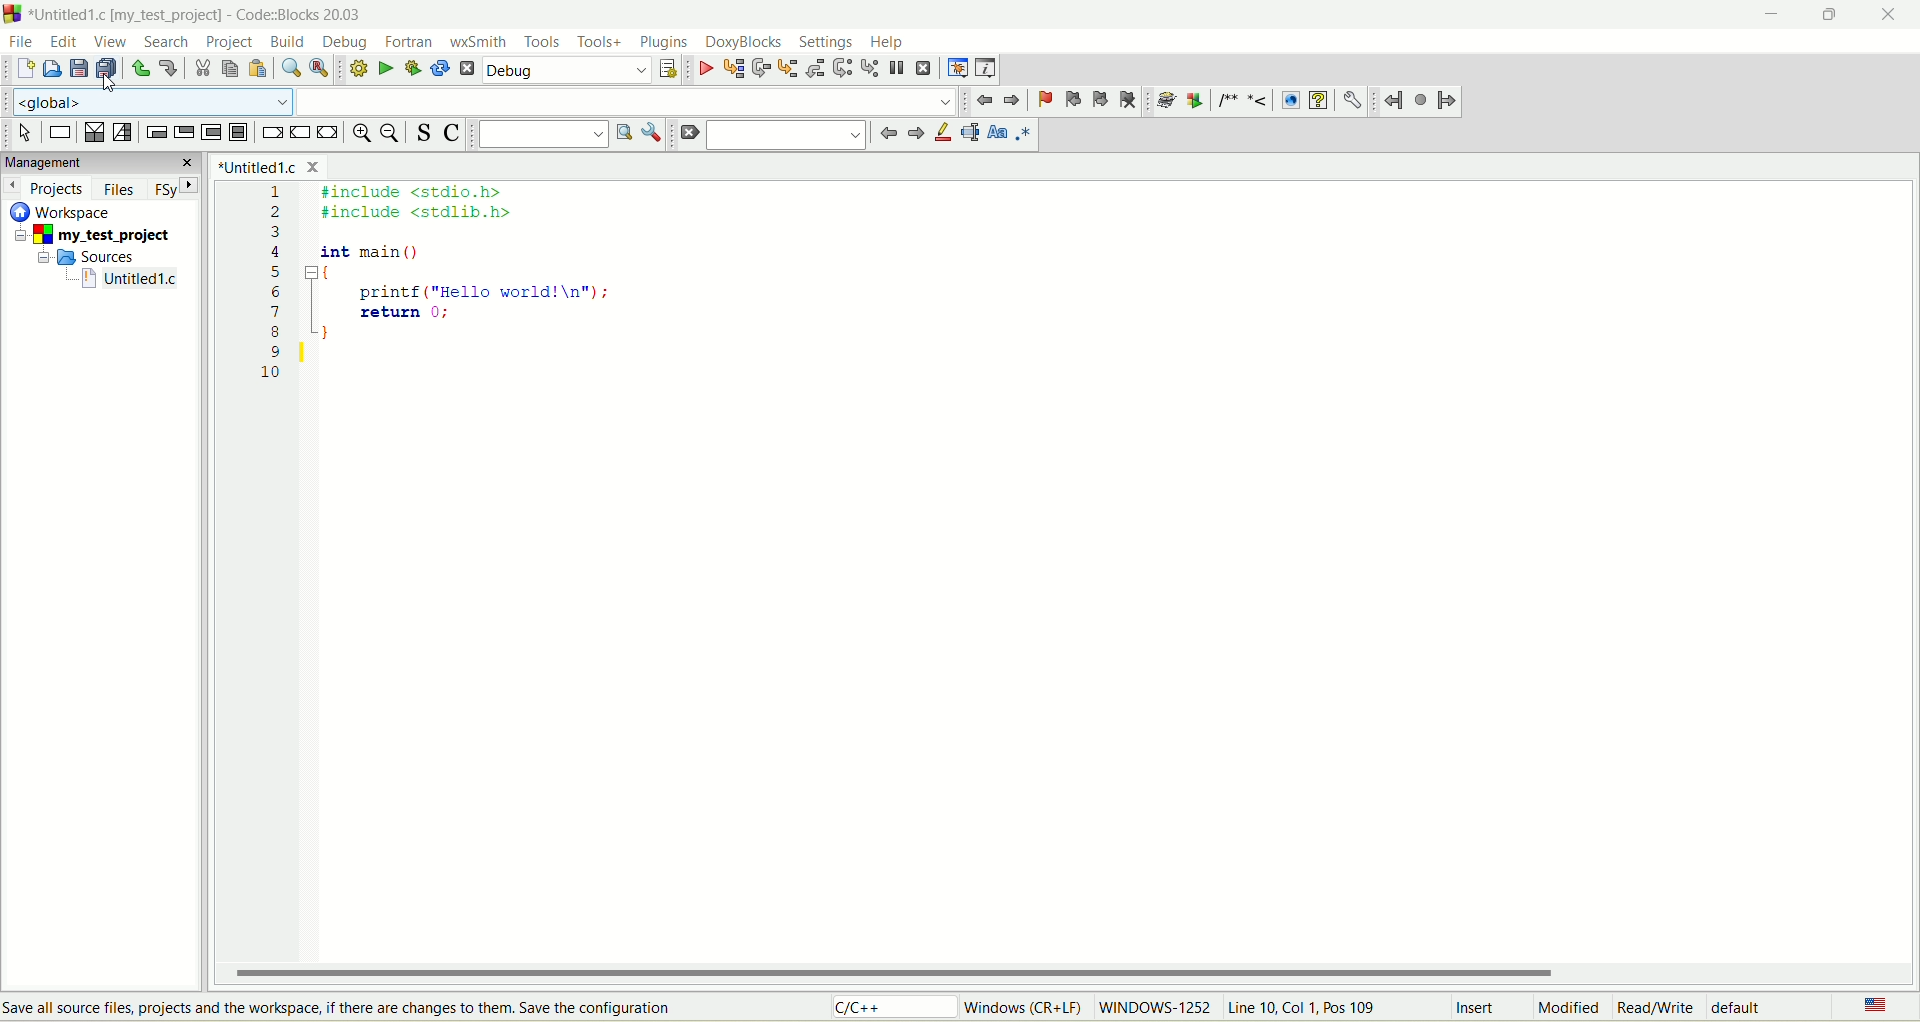  Describe the element at coordinates (163, 42) in the screenshot. I see `search` at that location.